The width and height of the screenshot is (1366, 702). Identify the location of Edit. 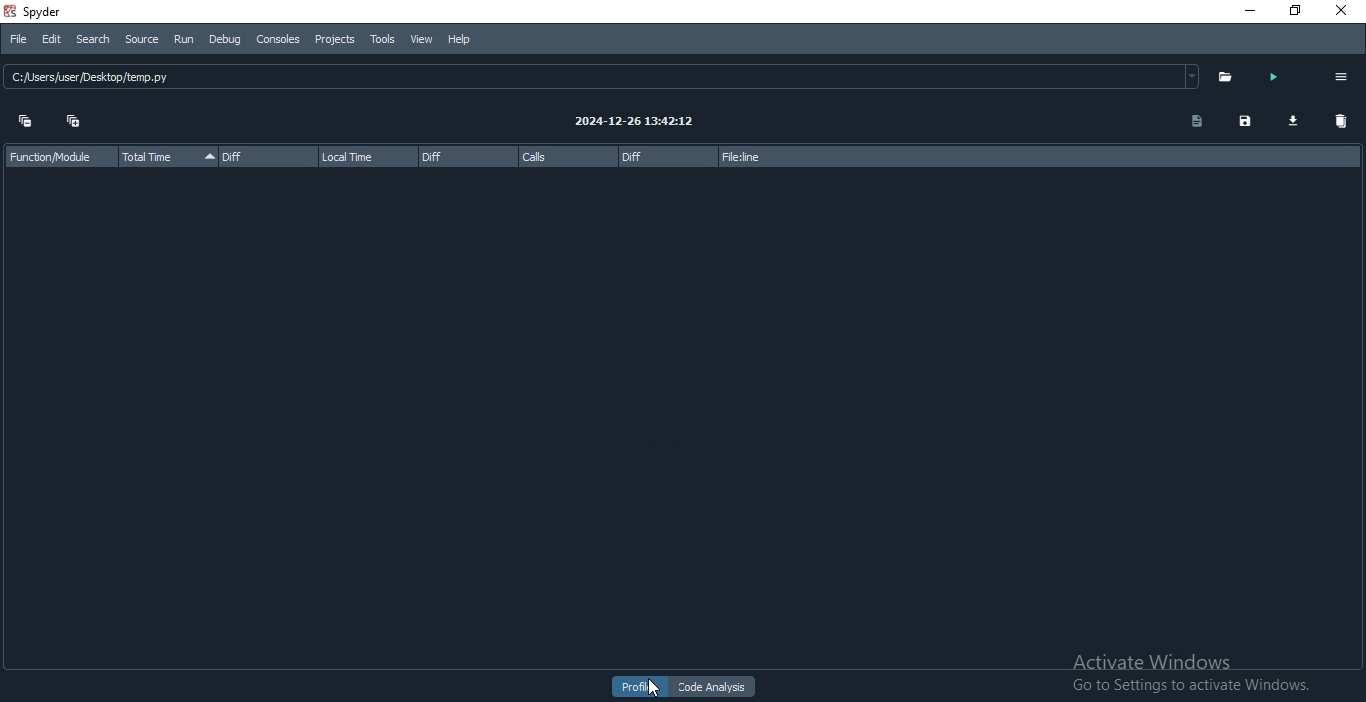
(48, 39).